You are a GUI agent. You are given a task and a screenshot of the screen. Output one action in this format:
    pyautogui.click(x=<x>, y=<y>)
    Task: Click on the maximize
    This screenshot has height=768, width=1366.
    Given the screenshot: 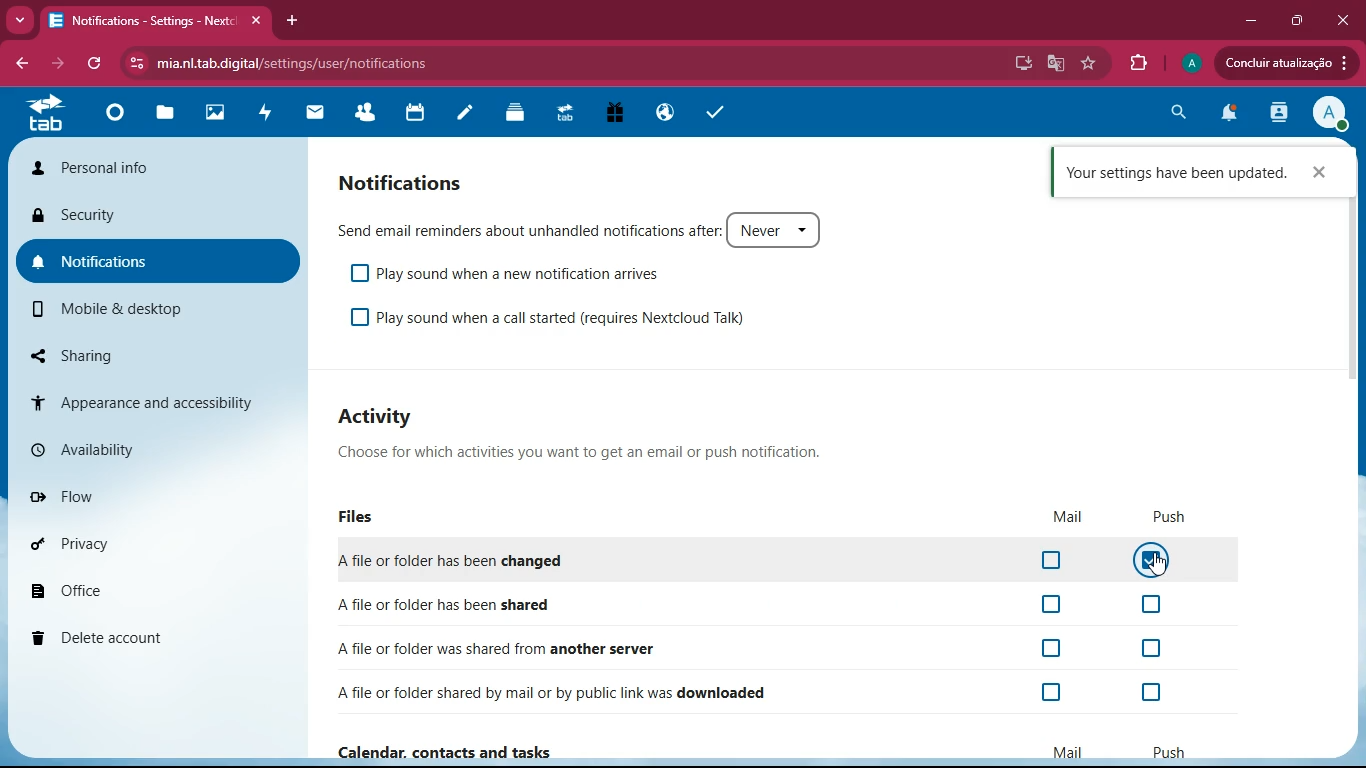 What is the action you would take?
    pyautogui.click(x=1296, y=22)
    